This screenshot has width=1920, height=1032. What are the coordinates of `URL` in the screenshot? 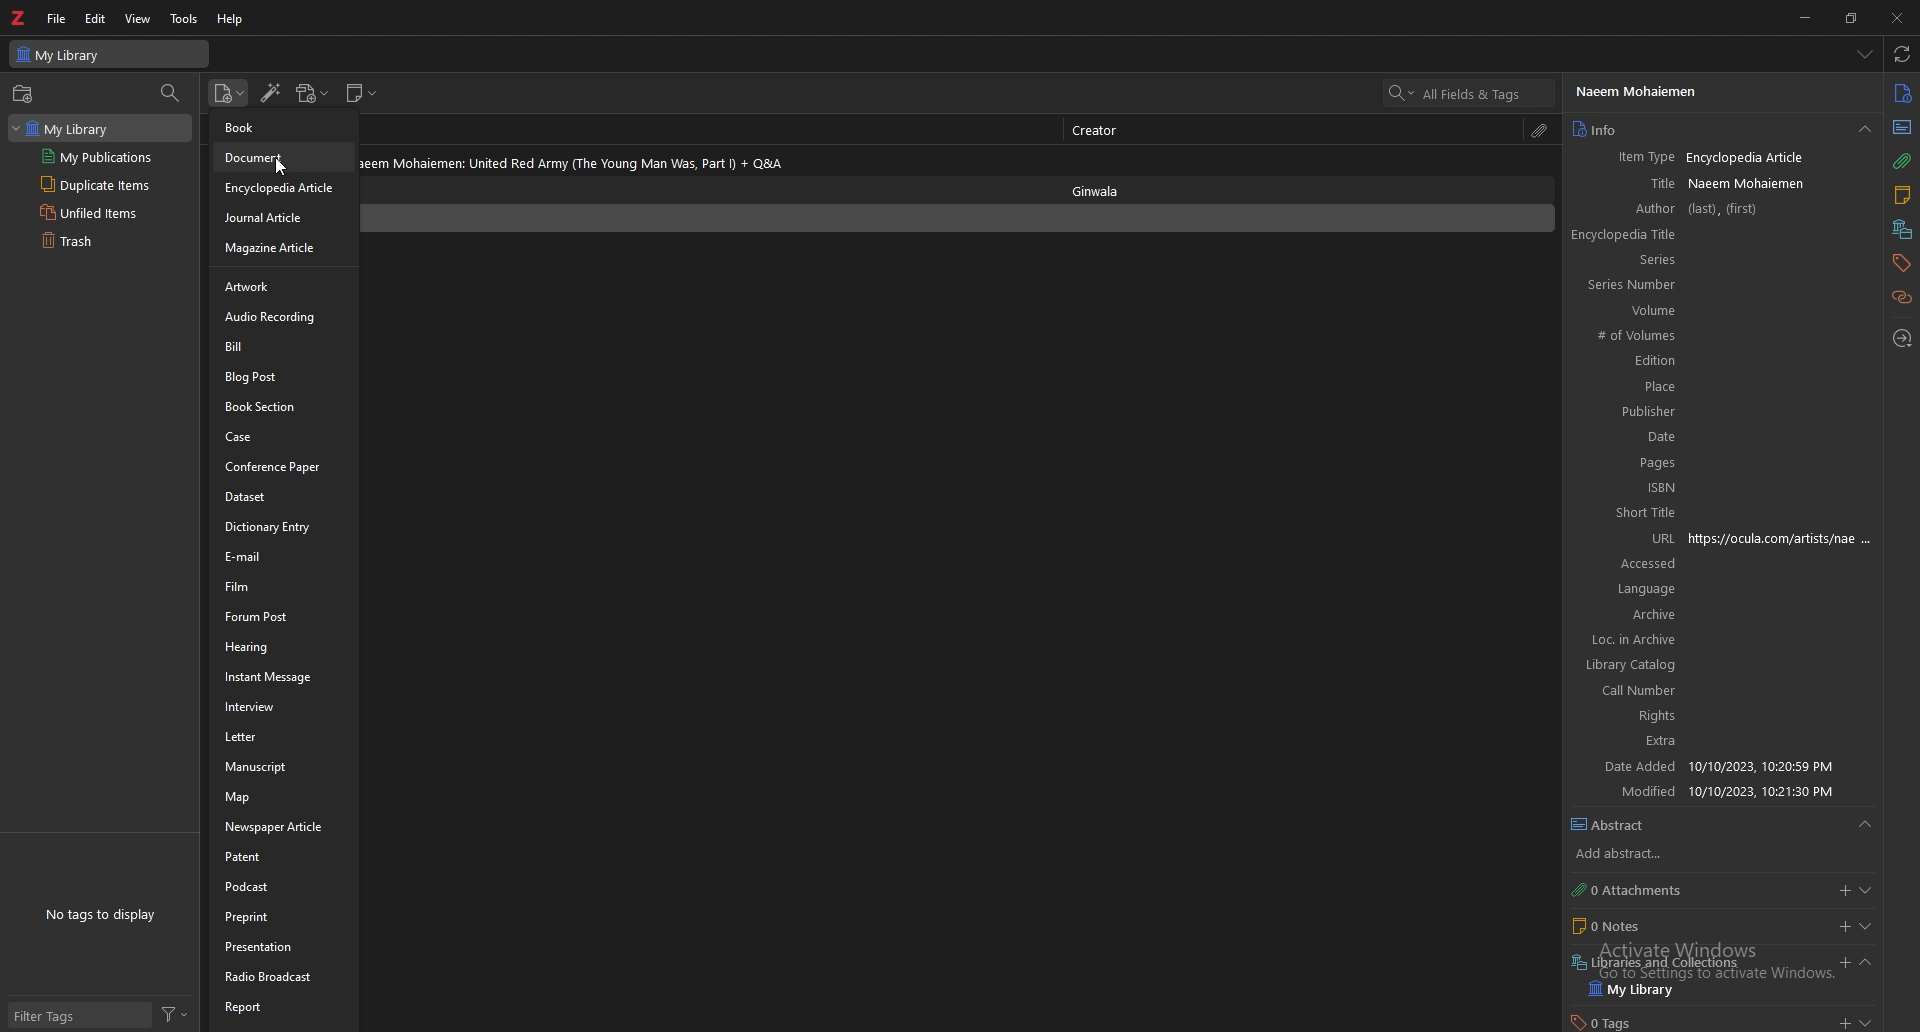 It's located at (1625, 538).